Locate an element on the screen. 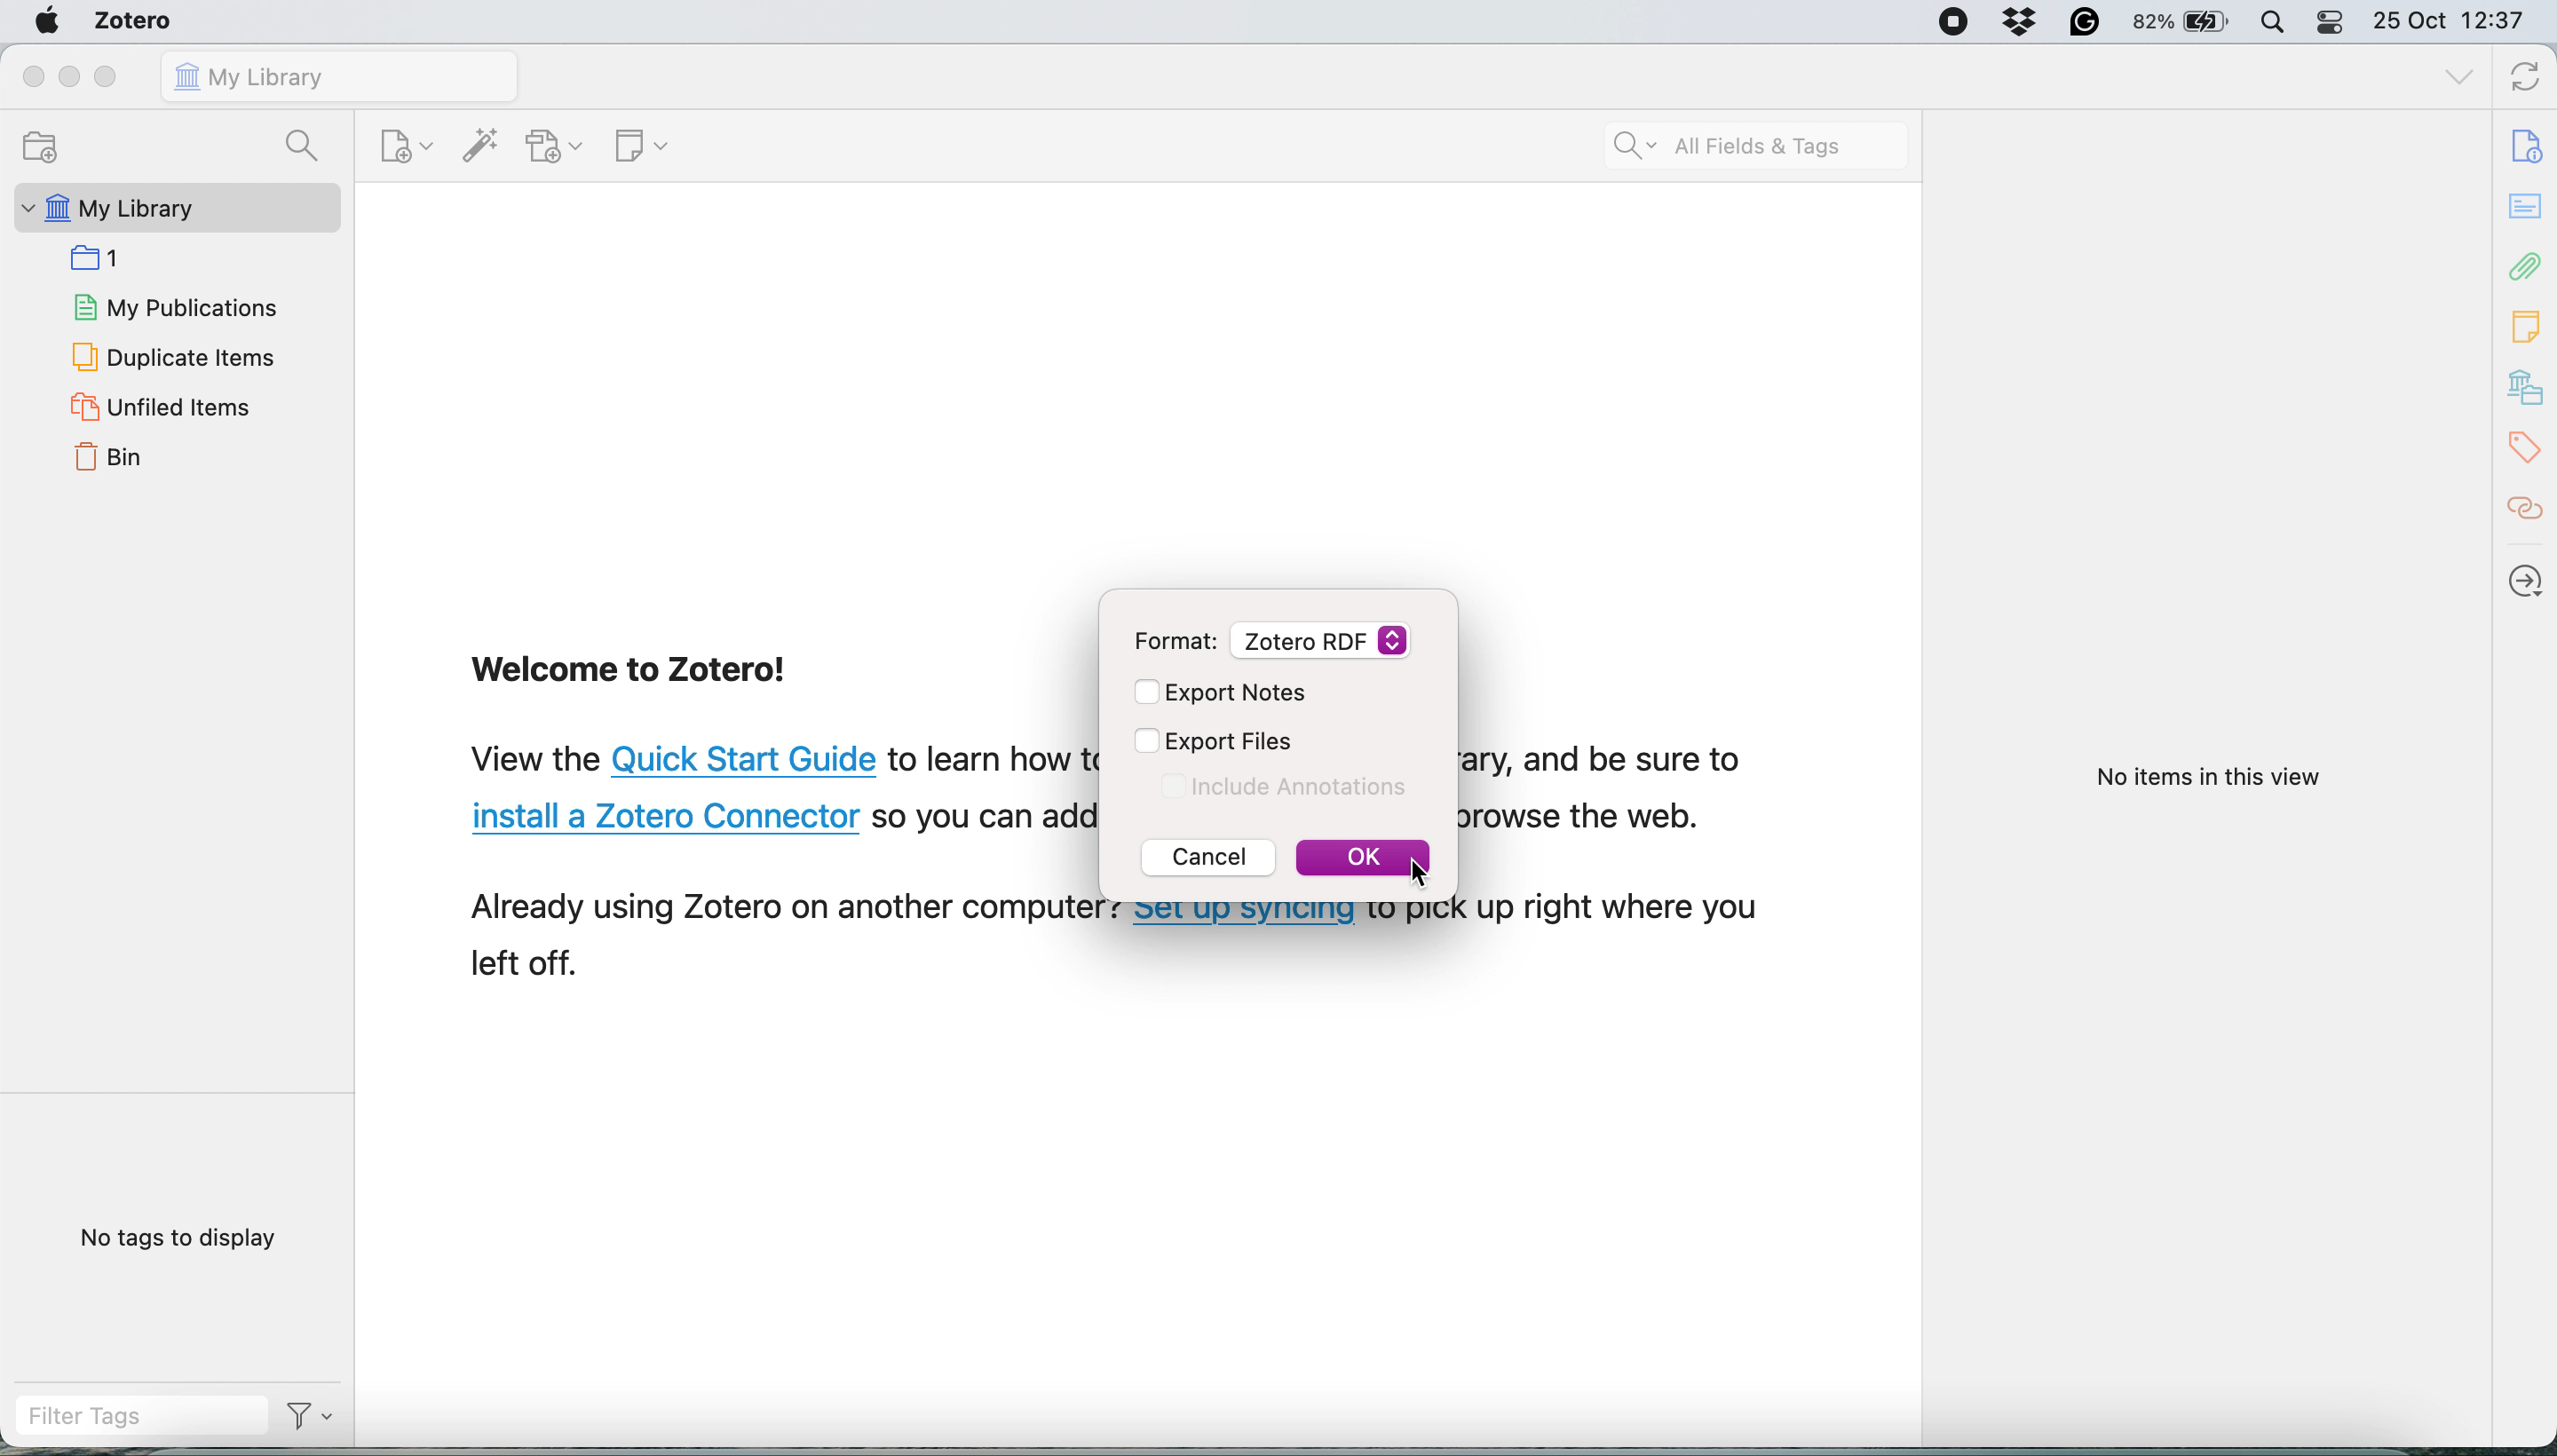 The height and width of the screenshot is (1456, 2557). 25 Oct 12:37 is located at coordinates (2454, 22).